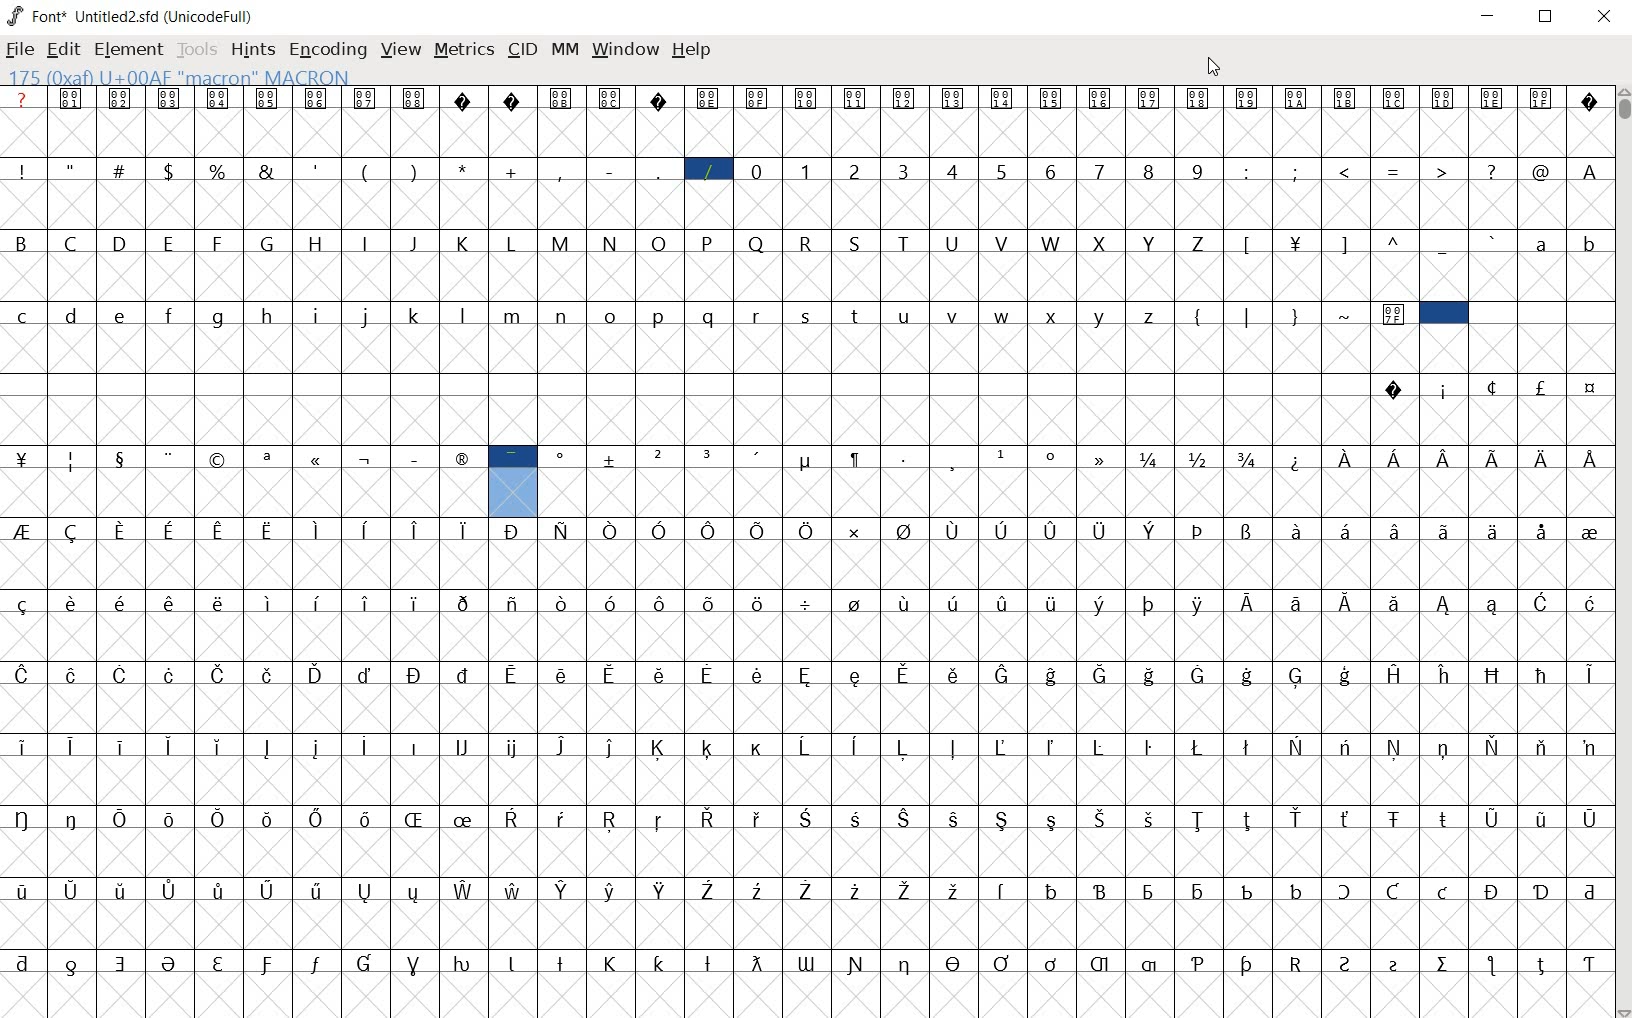  I want to click on special characters, so click(1197, 553).